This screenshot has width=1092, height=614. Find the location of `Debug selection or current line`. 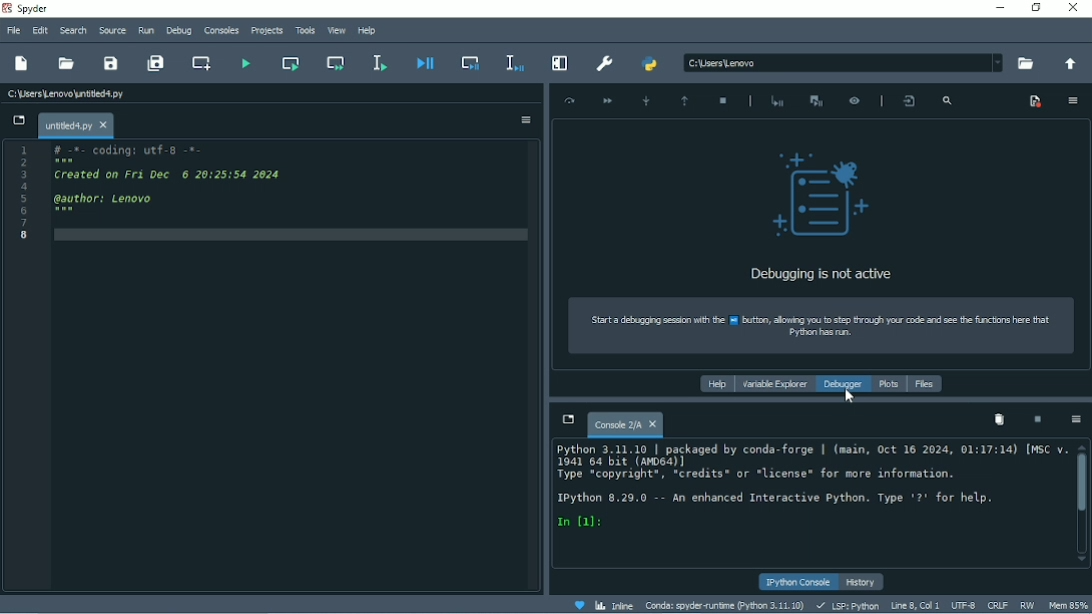

Debug selection or current line is located at coordinates (512, 62).